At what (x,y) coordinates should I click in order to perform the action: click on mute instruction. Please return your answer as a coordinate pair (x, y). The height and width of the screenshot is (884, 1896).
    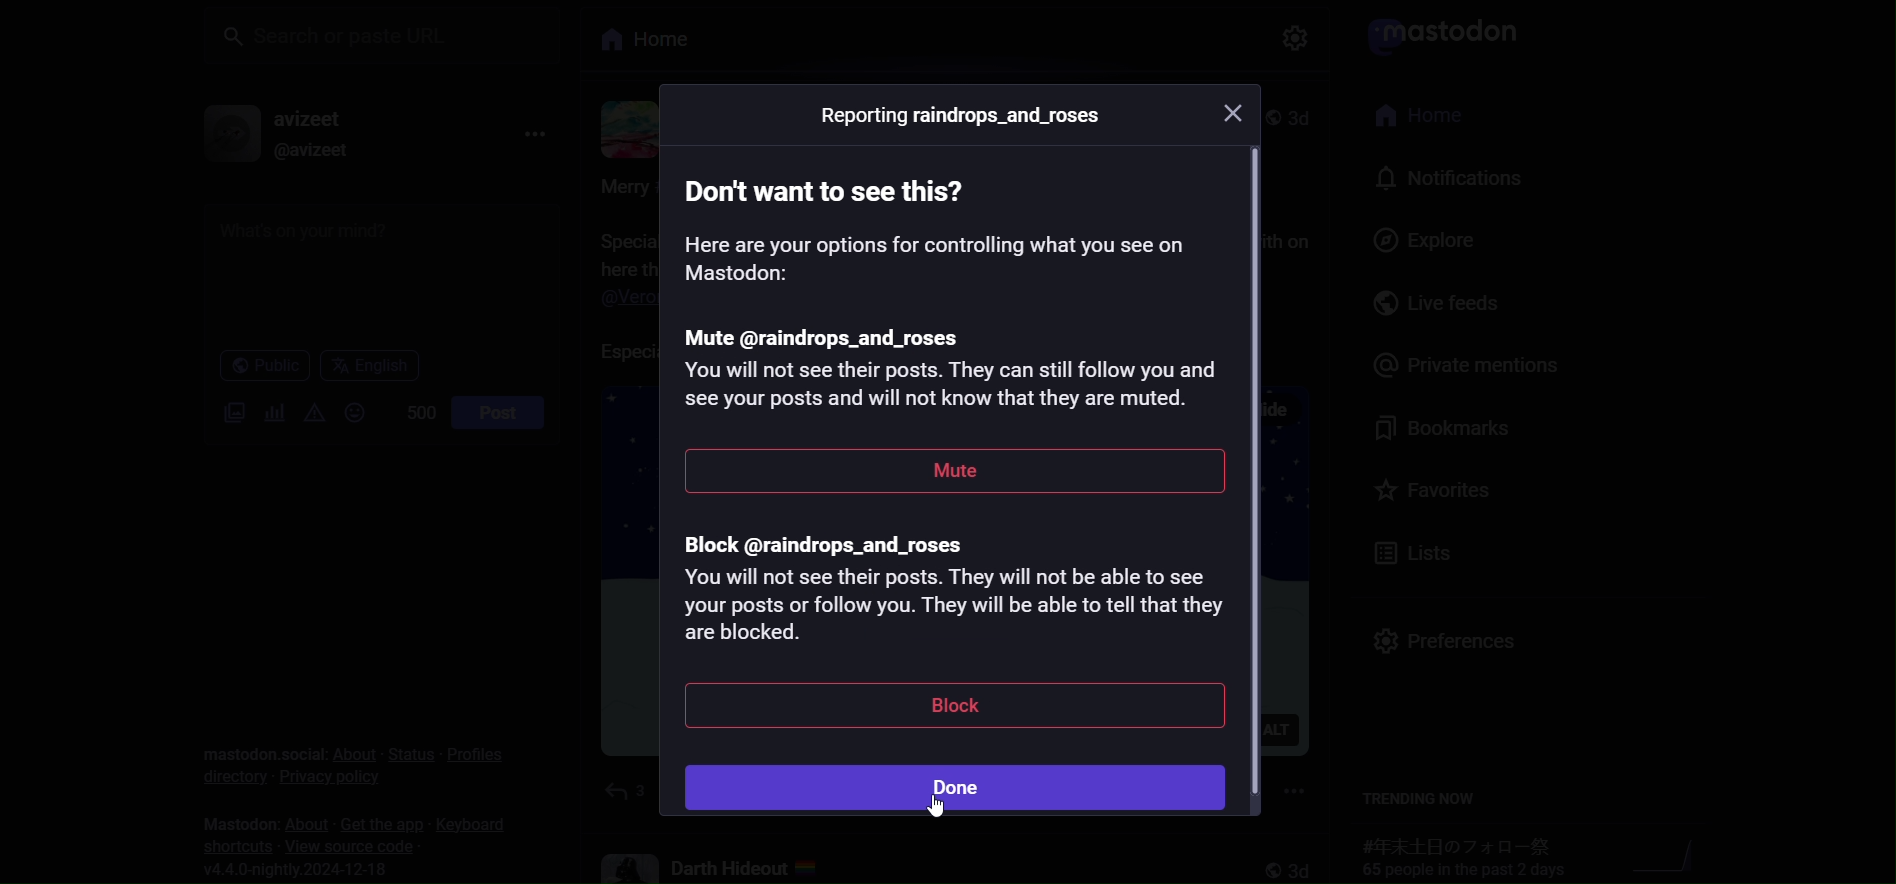
    Looking at the image, I should click on (948, 296).